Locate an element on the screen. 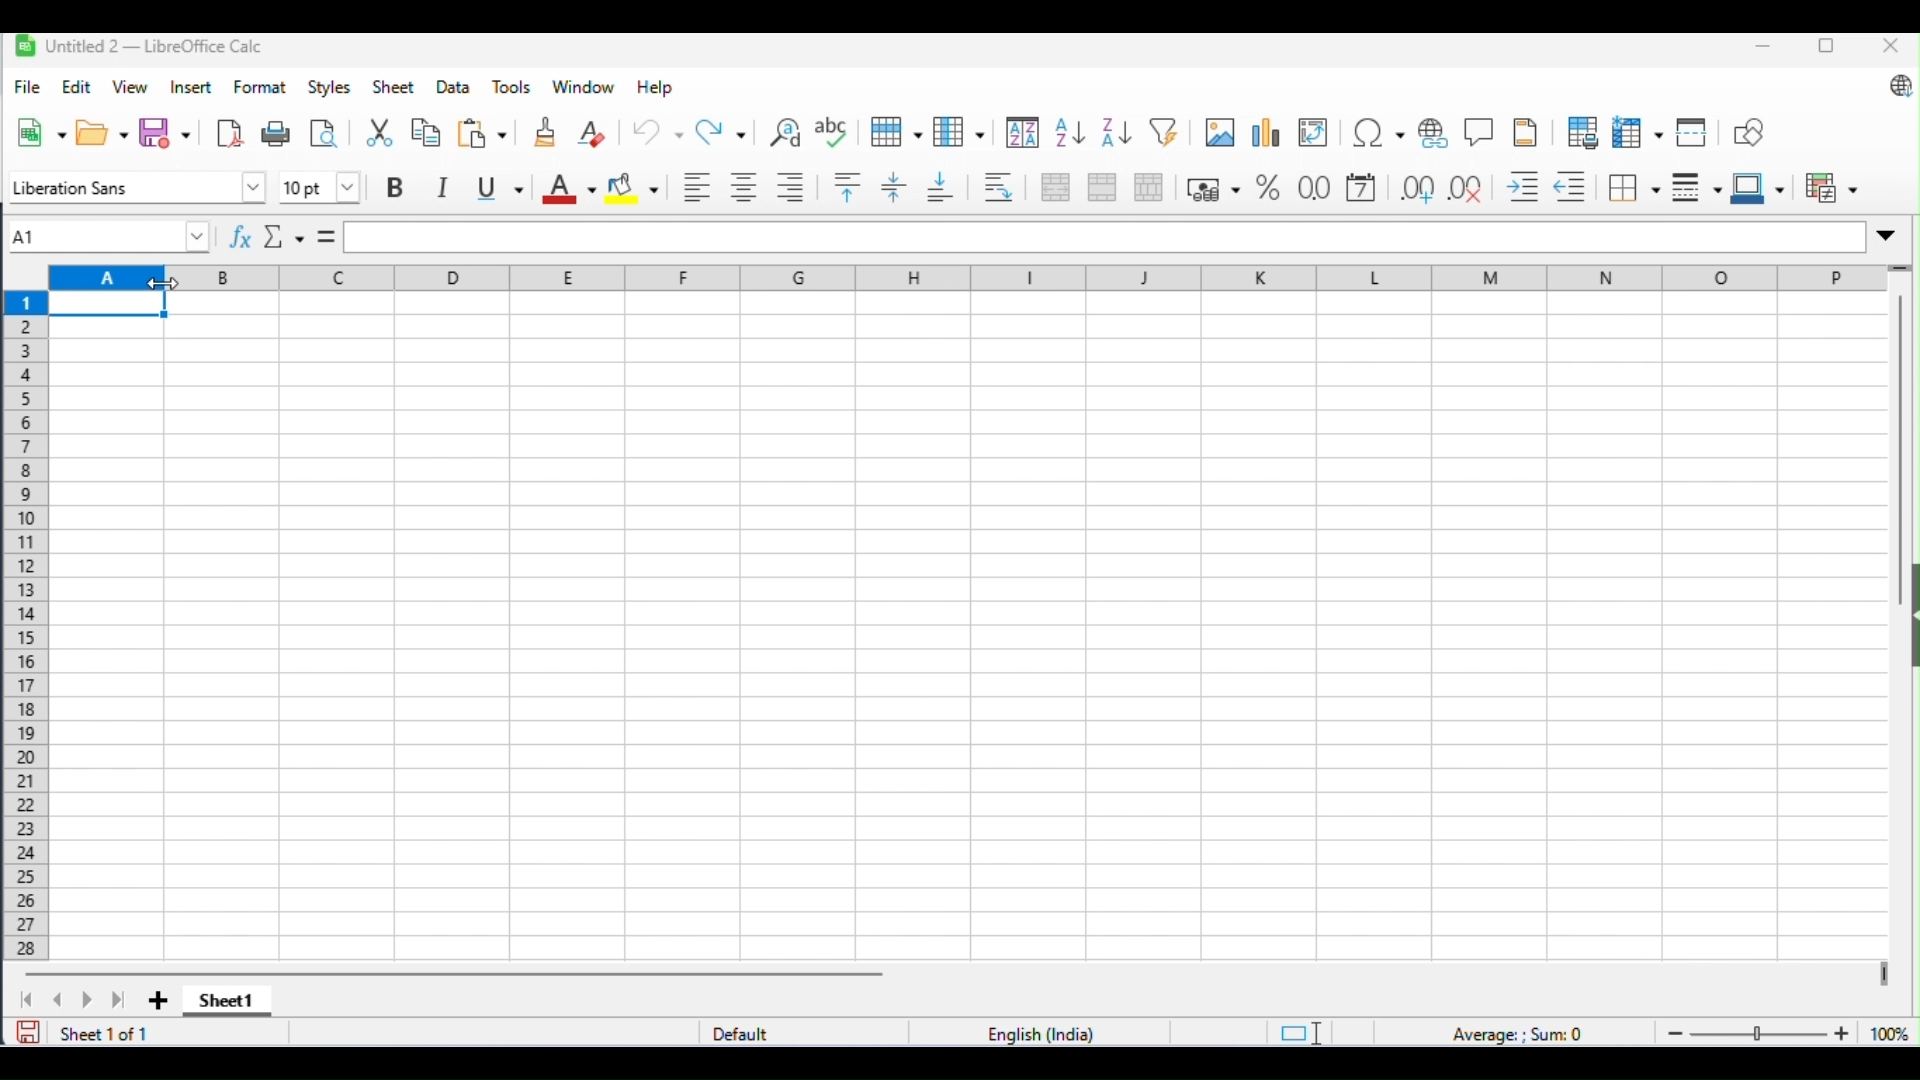 Image resolution: width=1920 pixels, height=1080 pixels. sheet1 is located at coordinates (223, 1003).